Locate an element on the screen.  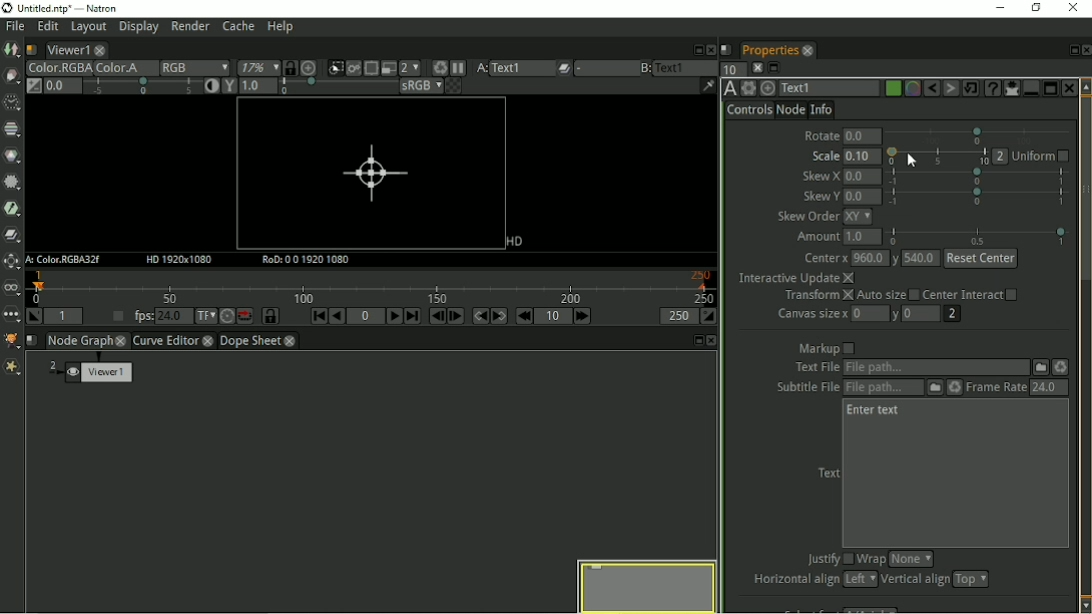
The playback out point is located at coordinates (676, 316).